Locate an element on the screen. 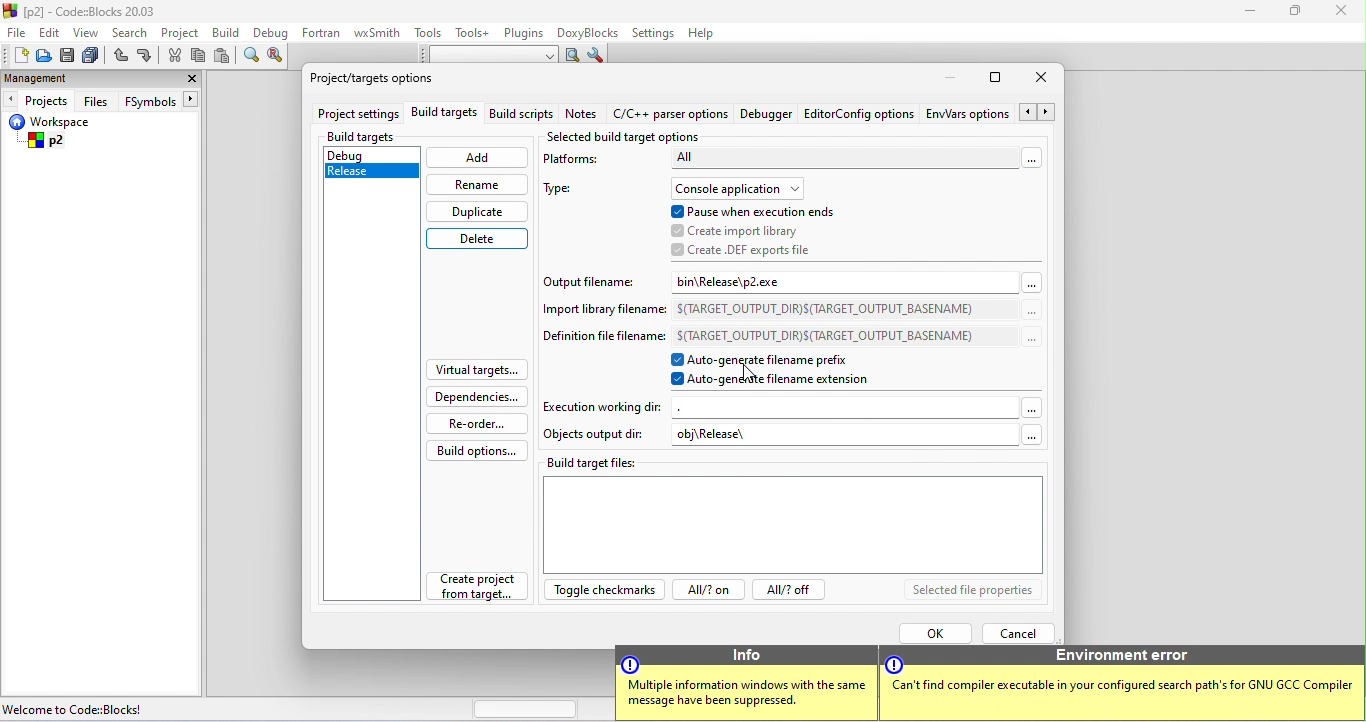 Image resolution: width=1366 pixels, height=722 pixels. debugger is located at coordinates (768, 116).